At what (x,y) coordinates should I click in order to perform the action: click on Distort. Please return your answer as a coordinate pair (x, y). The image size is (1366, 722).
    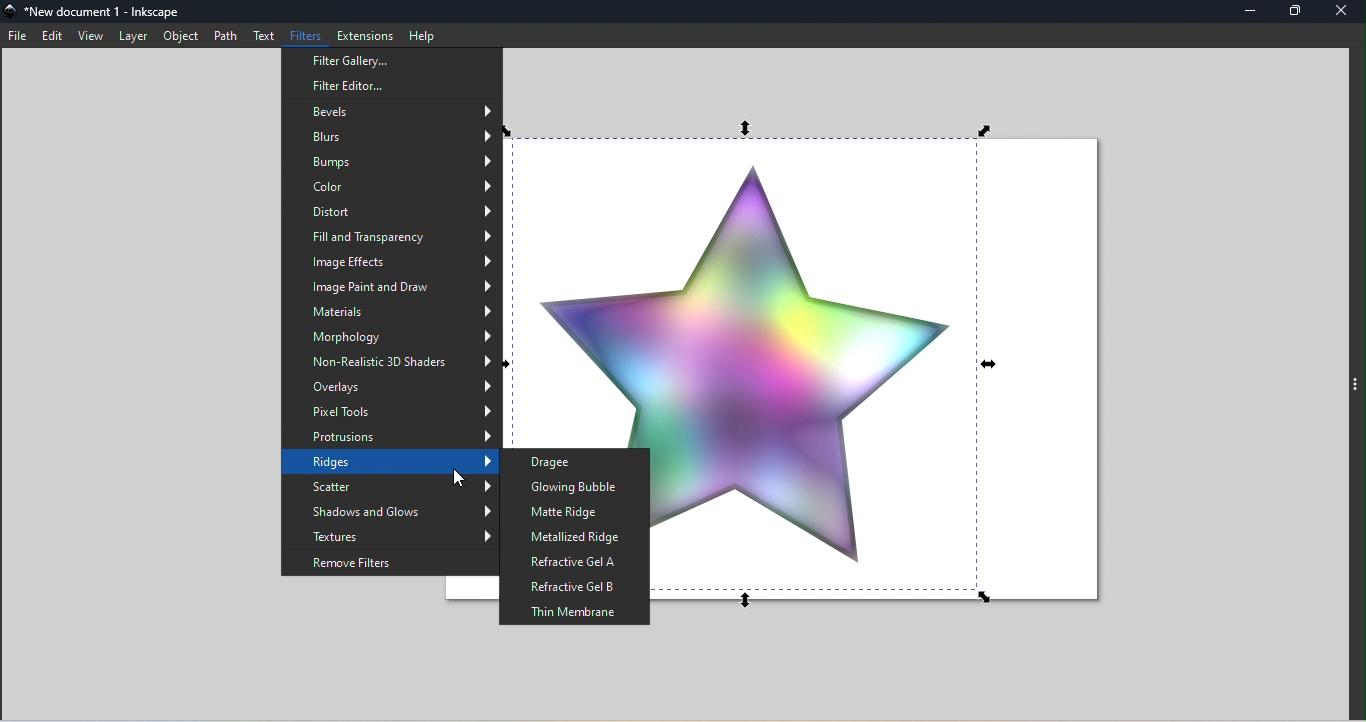
    Looking at the image, I should click on (389, 212).